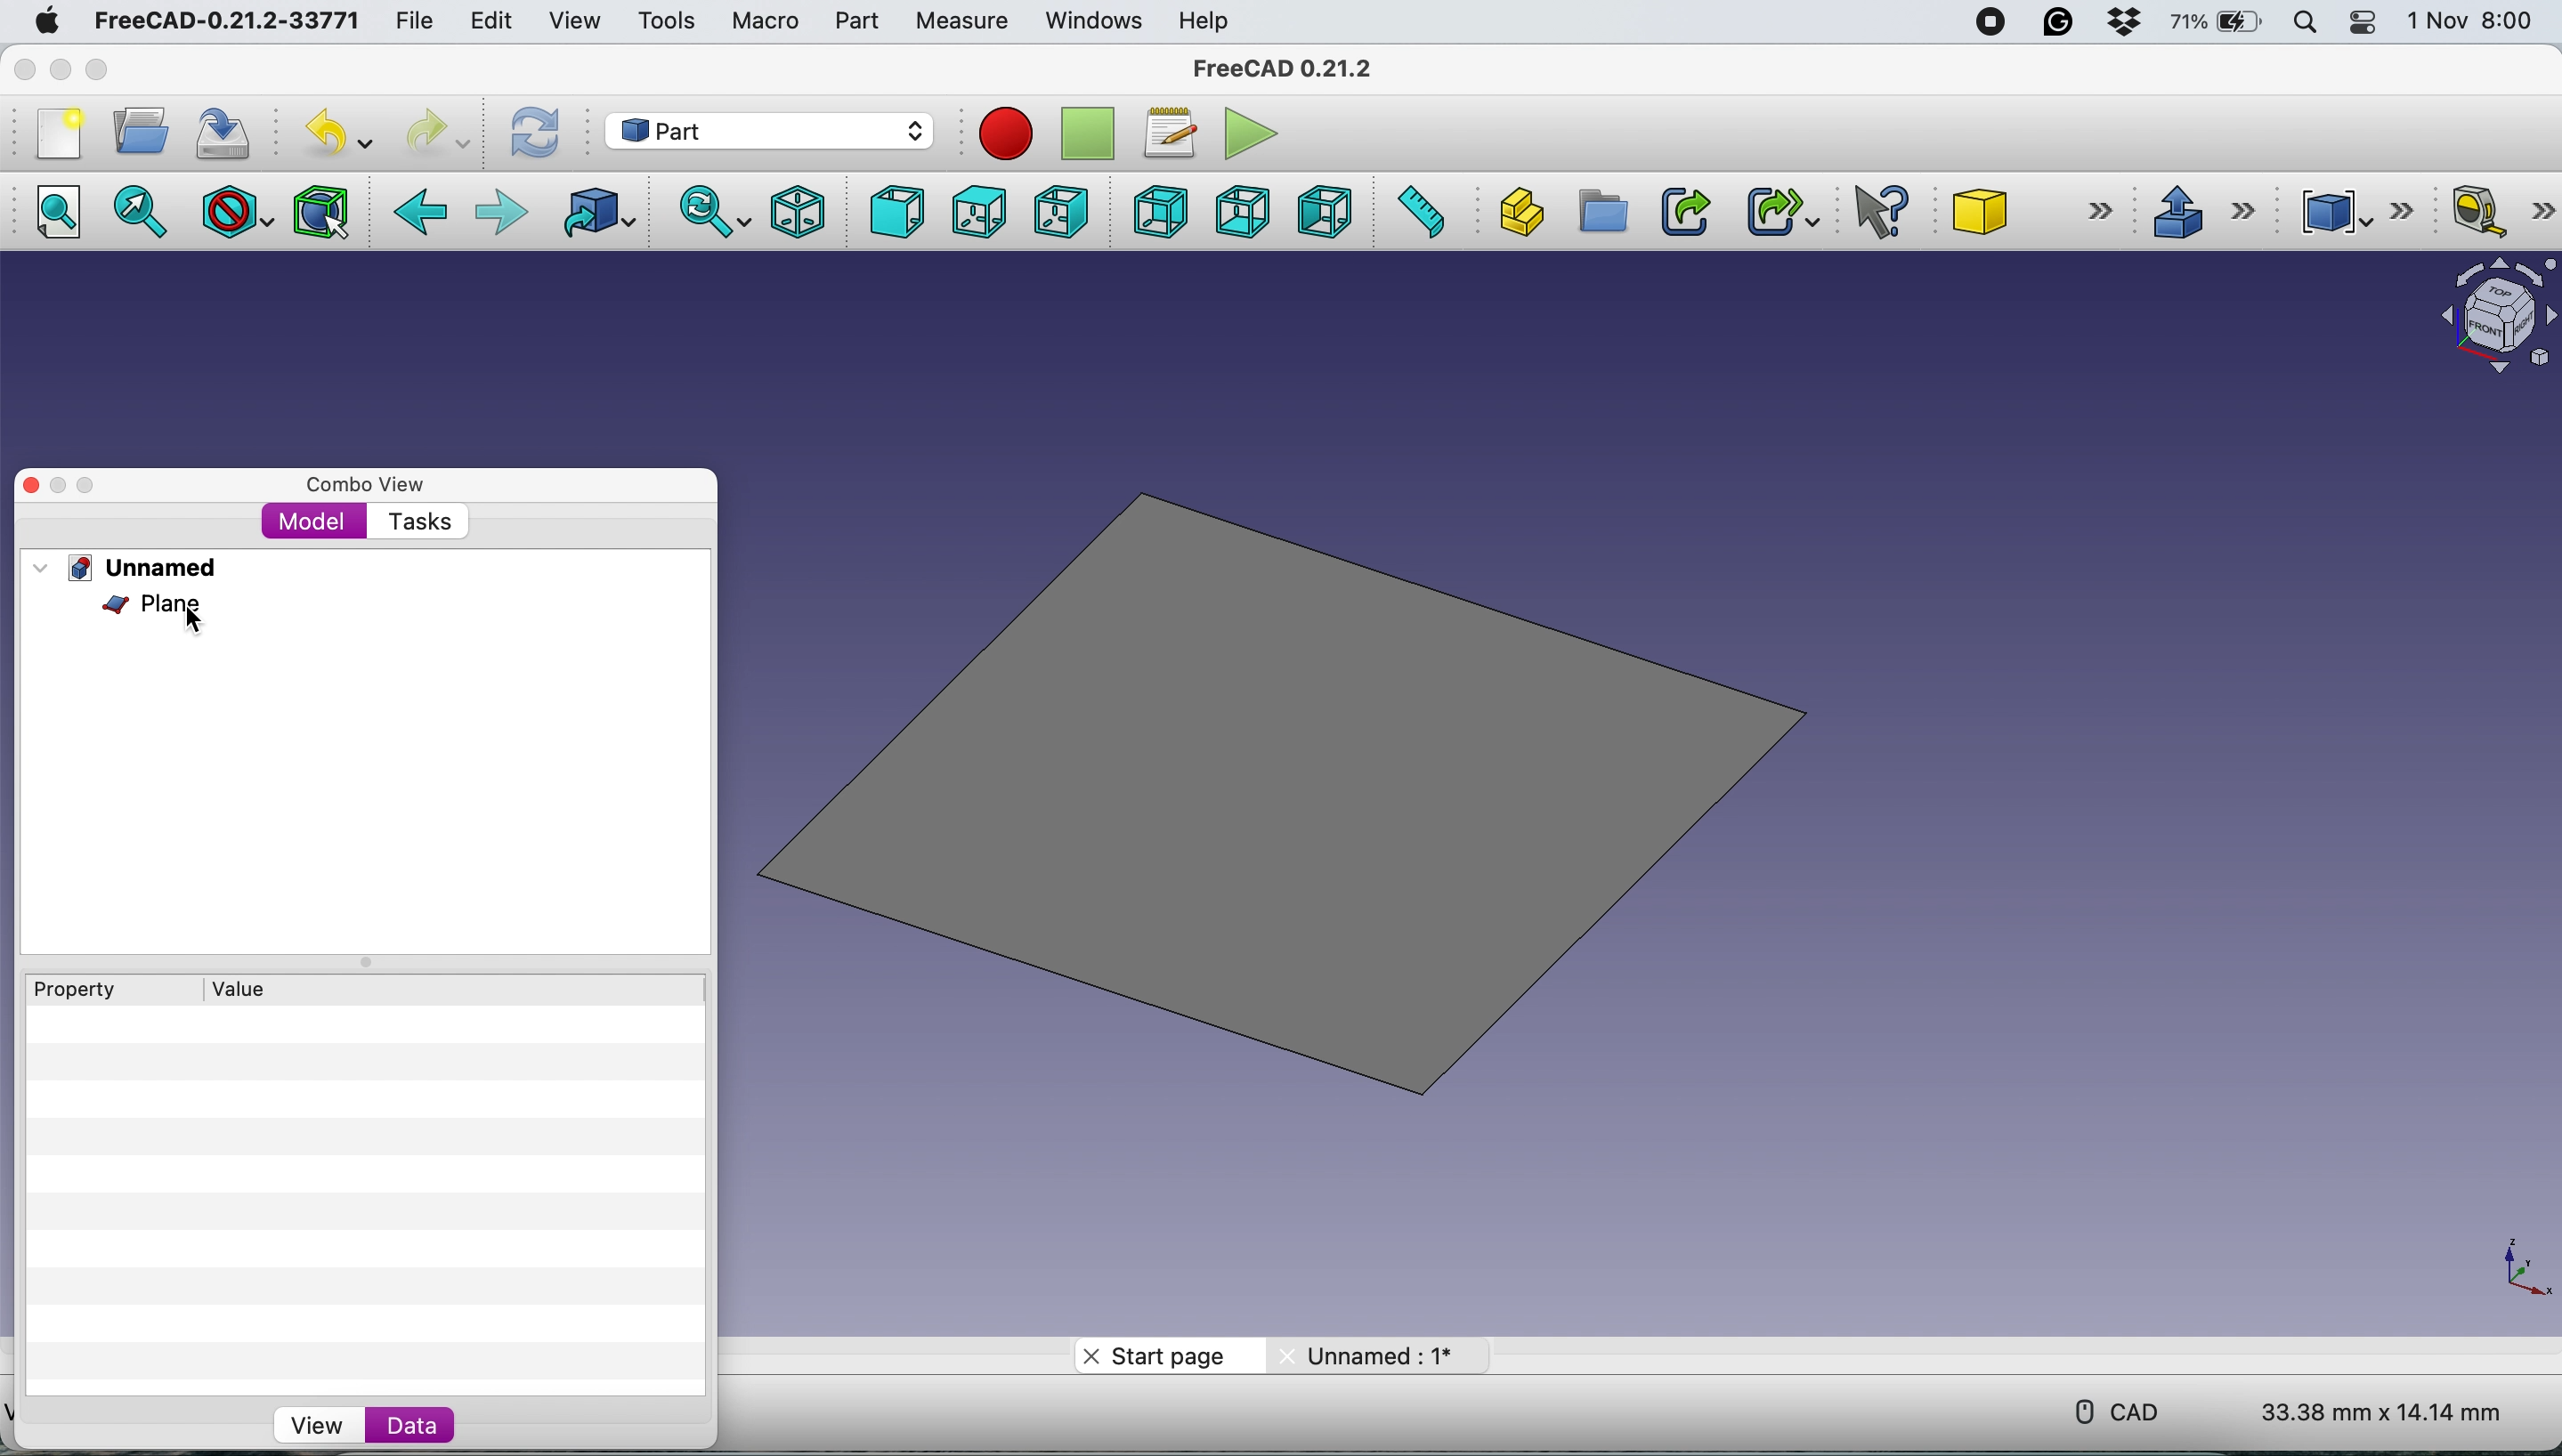 The height and width of the screenshot is (1456, 2562). What do you see at coordinates (2362, 206) in the screenshot?
I see `compound tools` at bounding box center [2362, 206].